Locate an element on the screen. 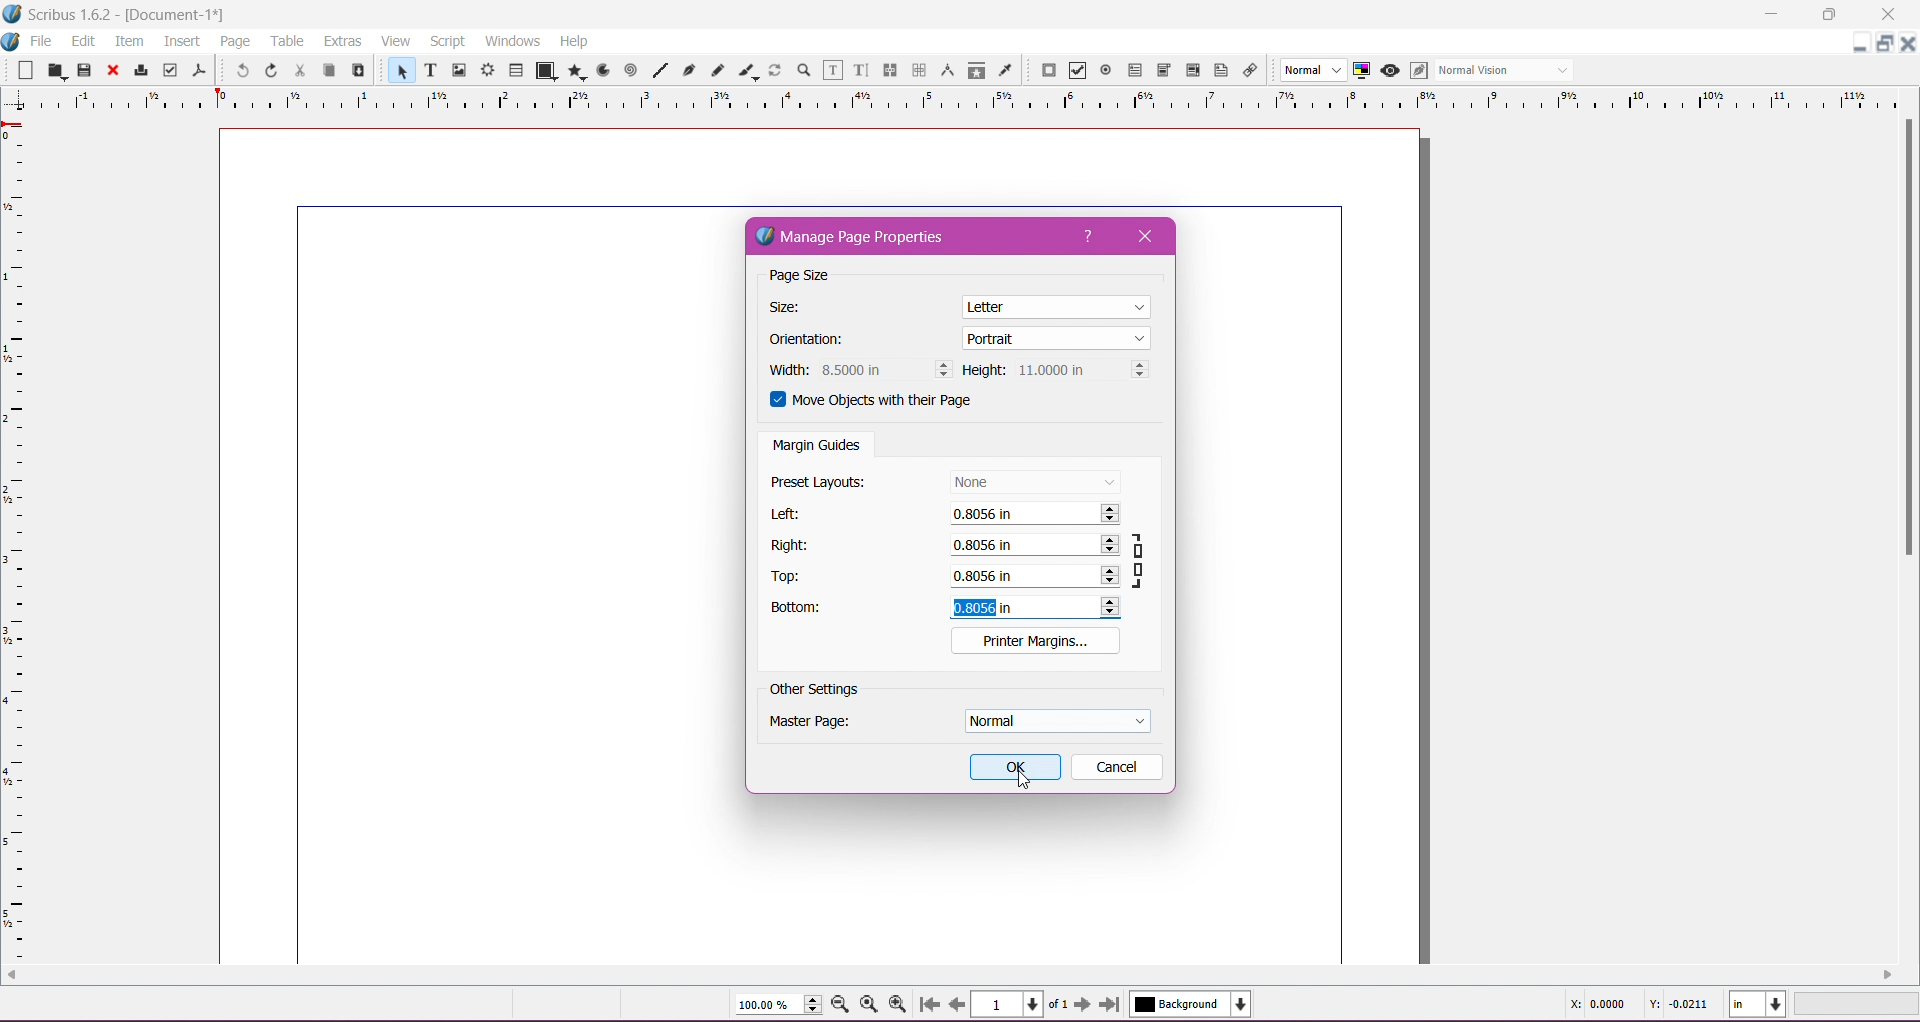  Ruler is located at coordinates (952, 100).